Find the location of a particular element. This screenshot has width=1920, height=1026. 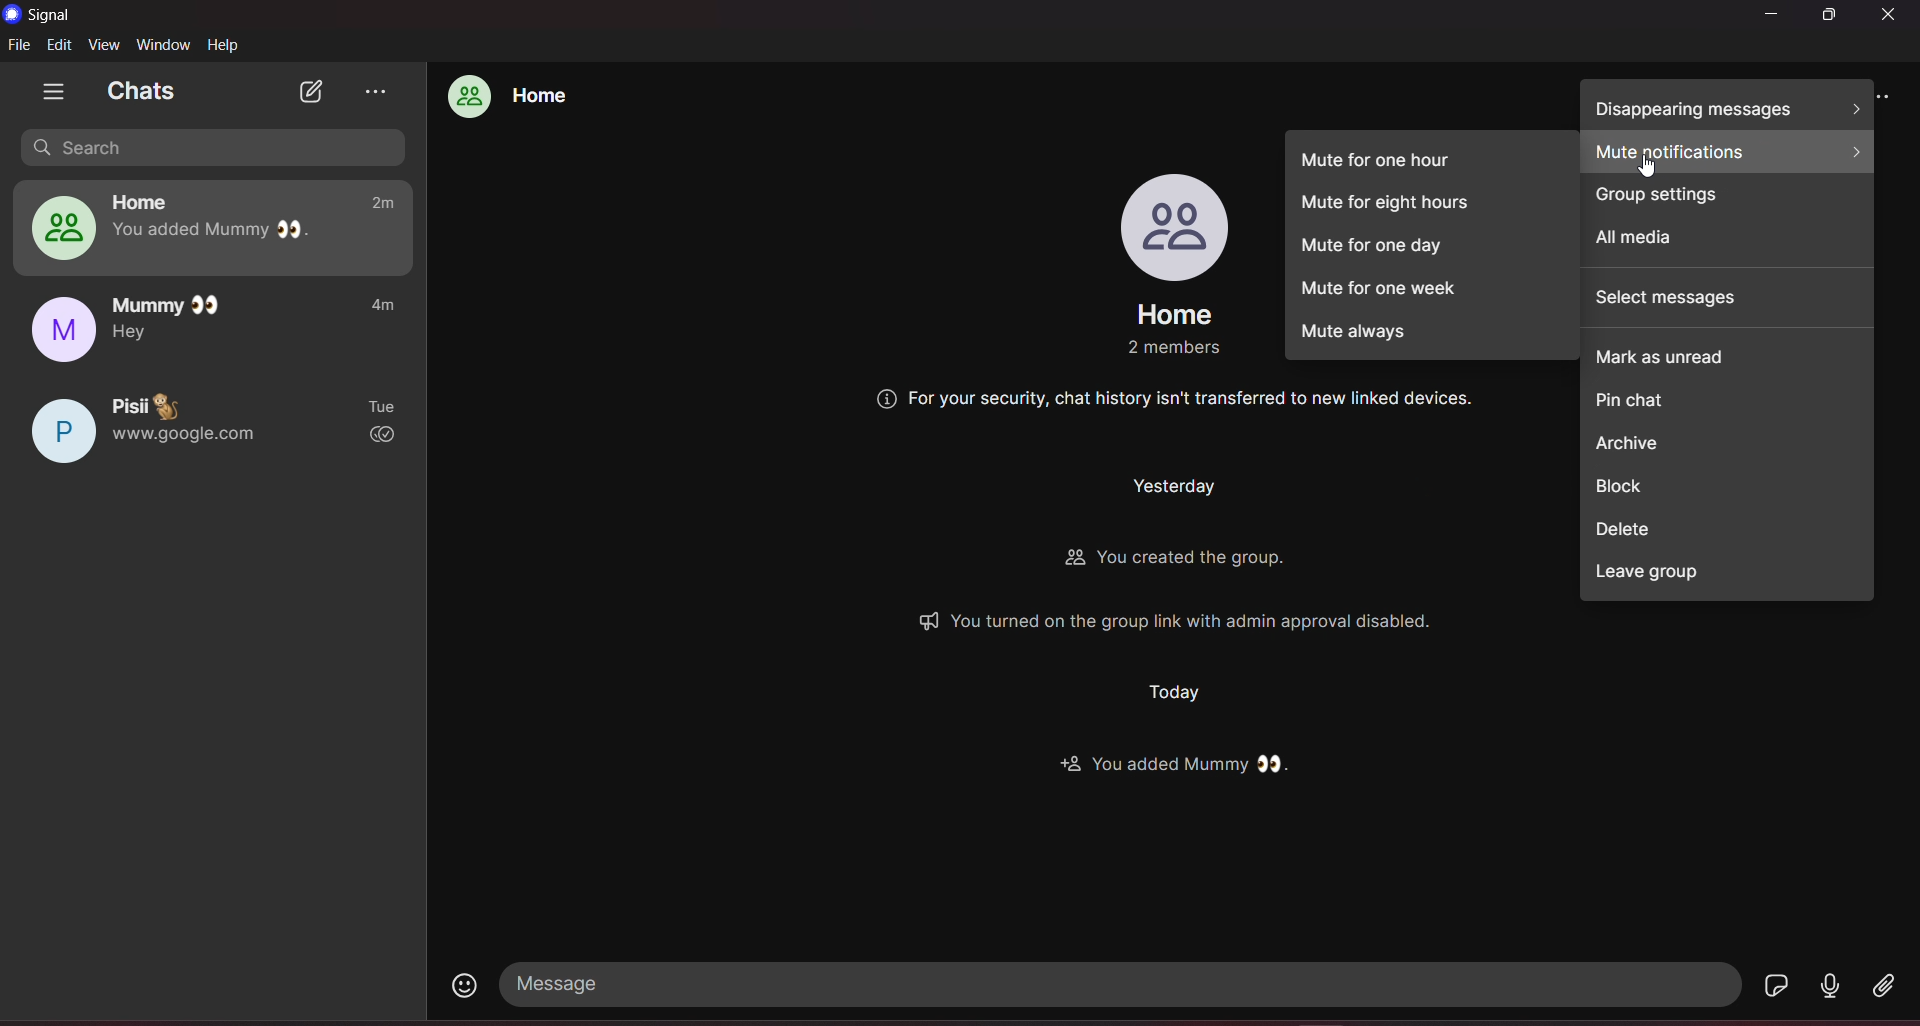

mute for eight hours is located at coordinates (1428, 206).